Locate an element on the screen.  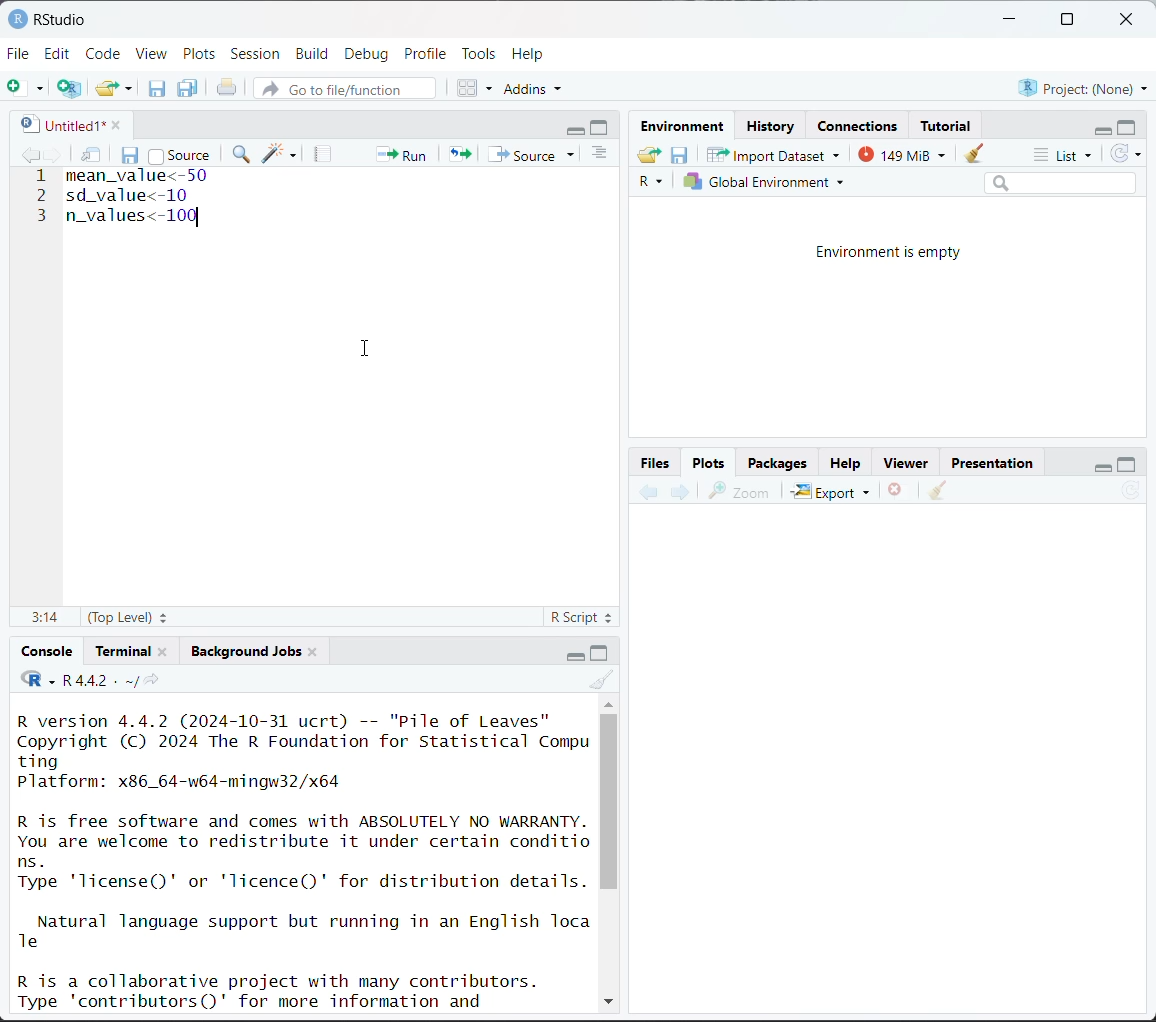
minimize is located at coordinates (1099, 128).